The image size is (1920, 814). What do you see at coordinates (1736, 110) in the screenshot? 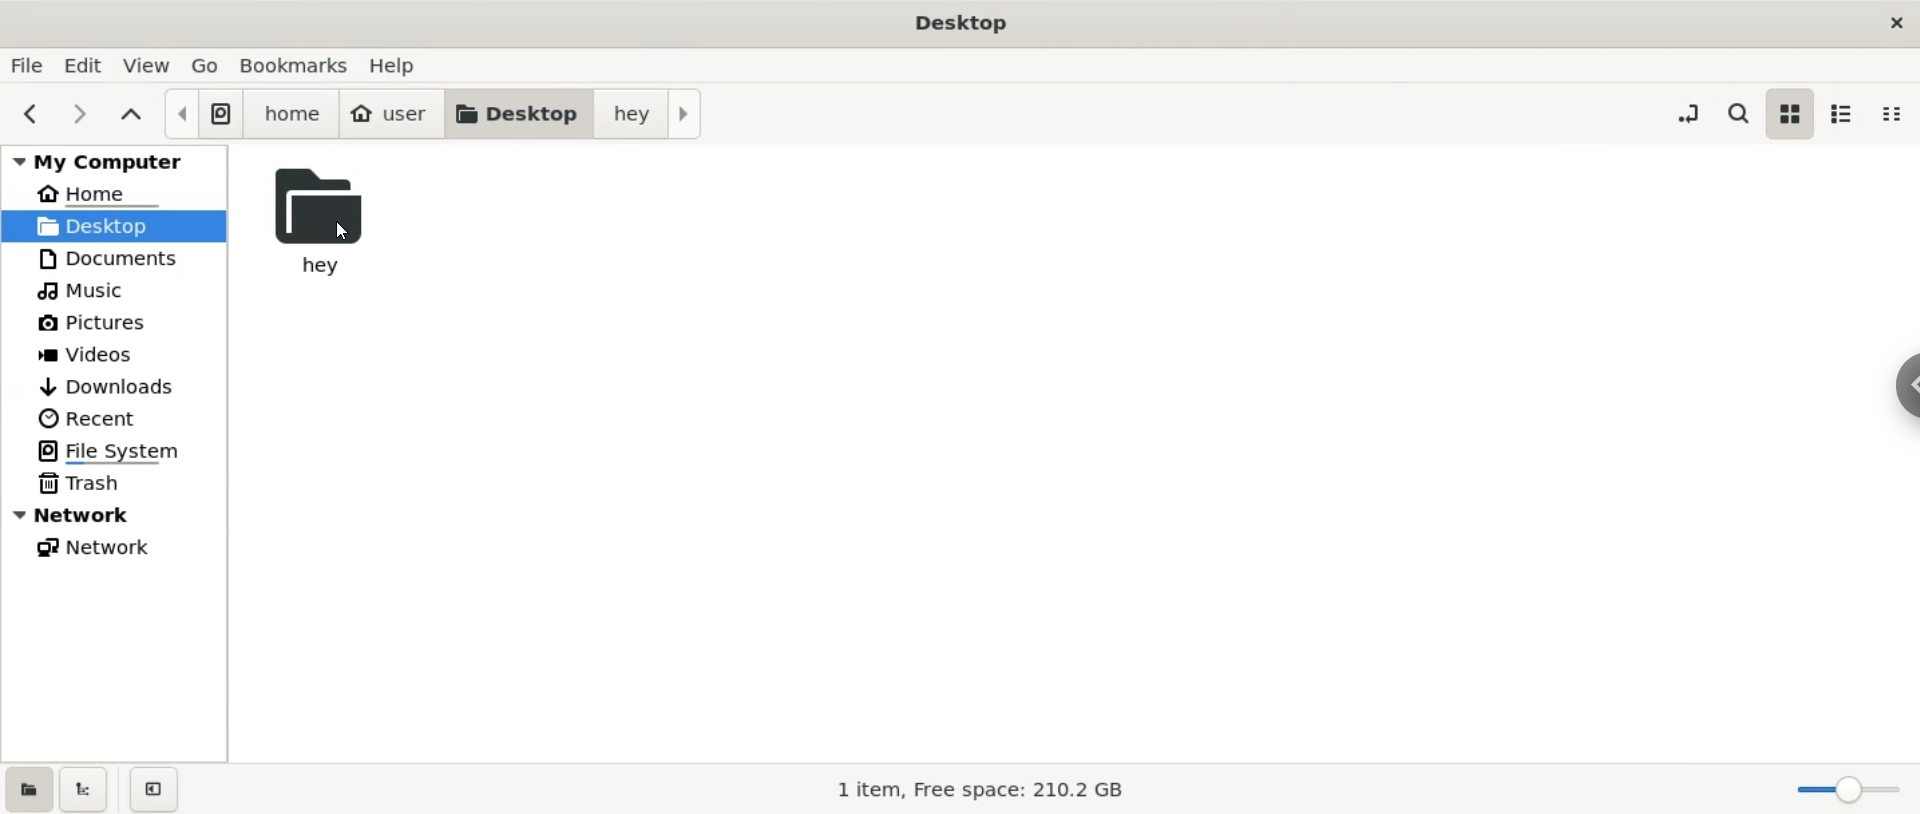
I see `search` at bounding box center [1736, 110].